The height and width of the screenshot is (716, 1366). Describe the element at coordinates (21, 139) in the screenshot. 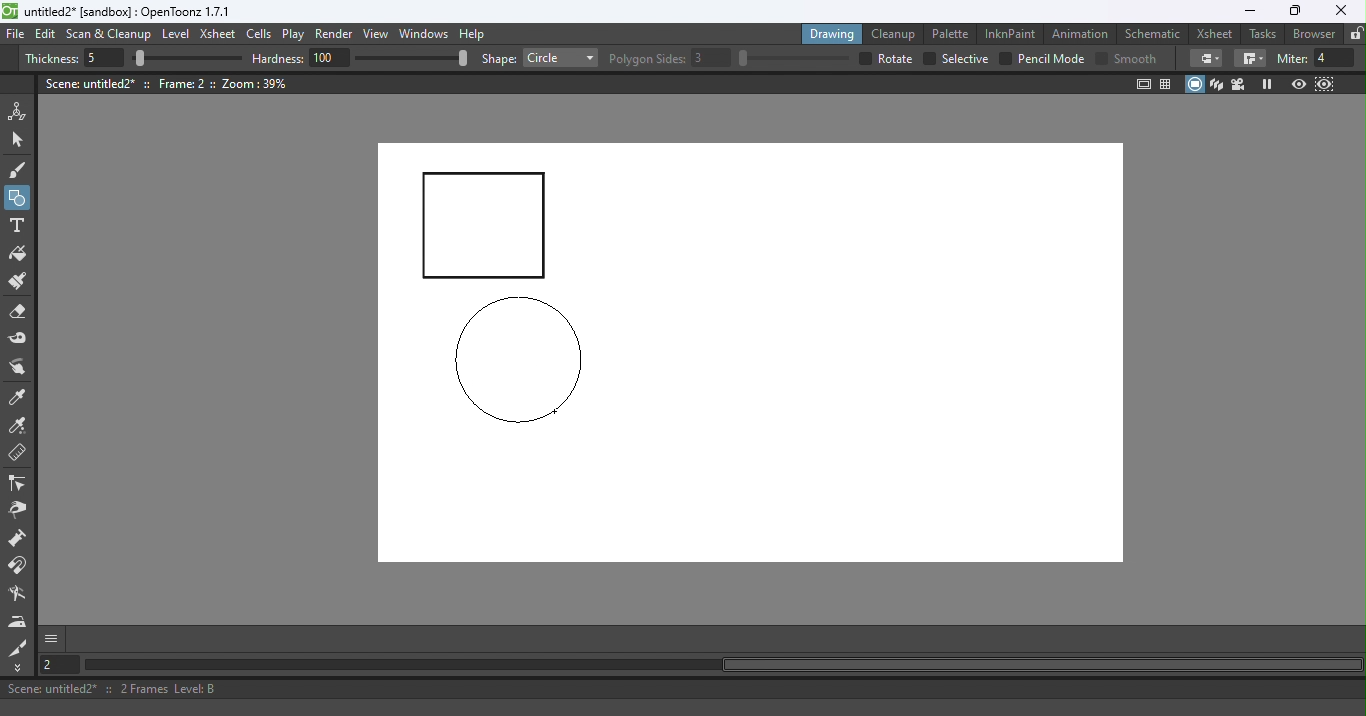

I see `Selection tool` at that location.